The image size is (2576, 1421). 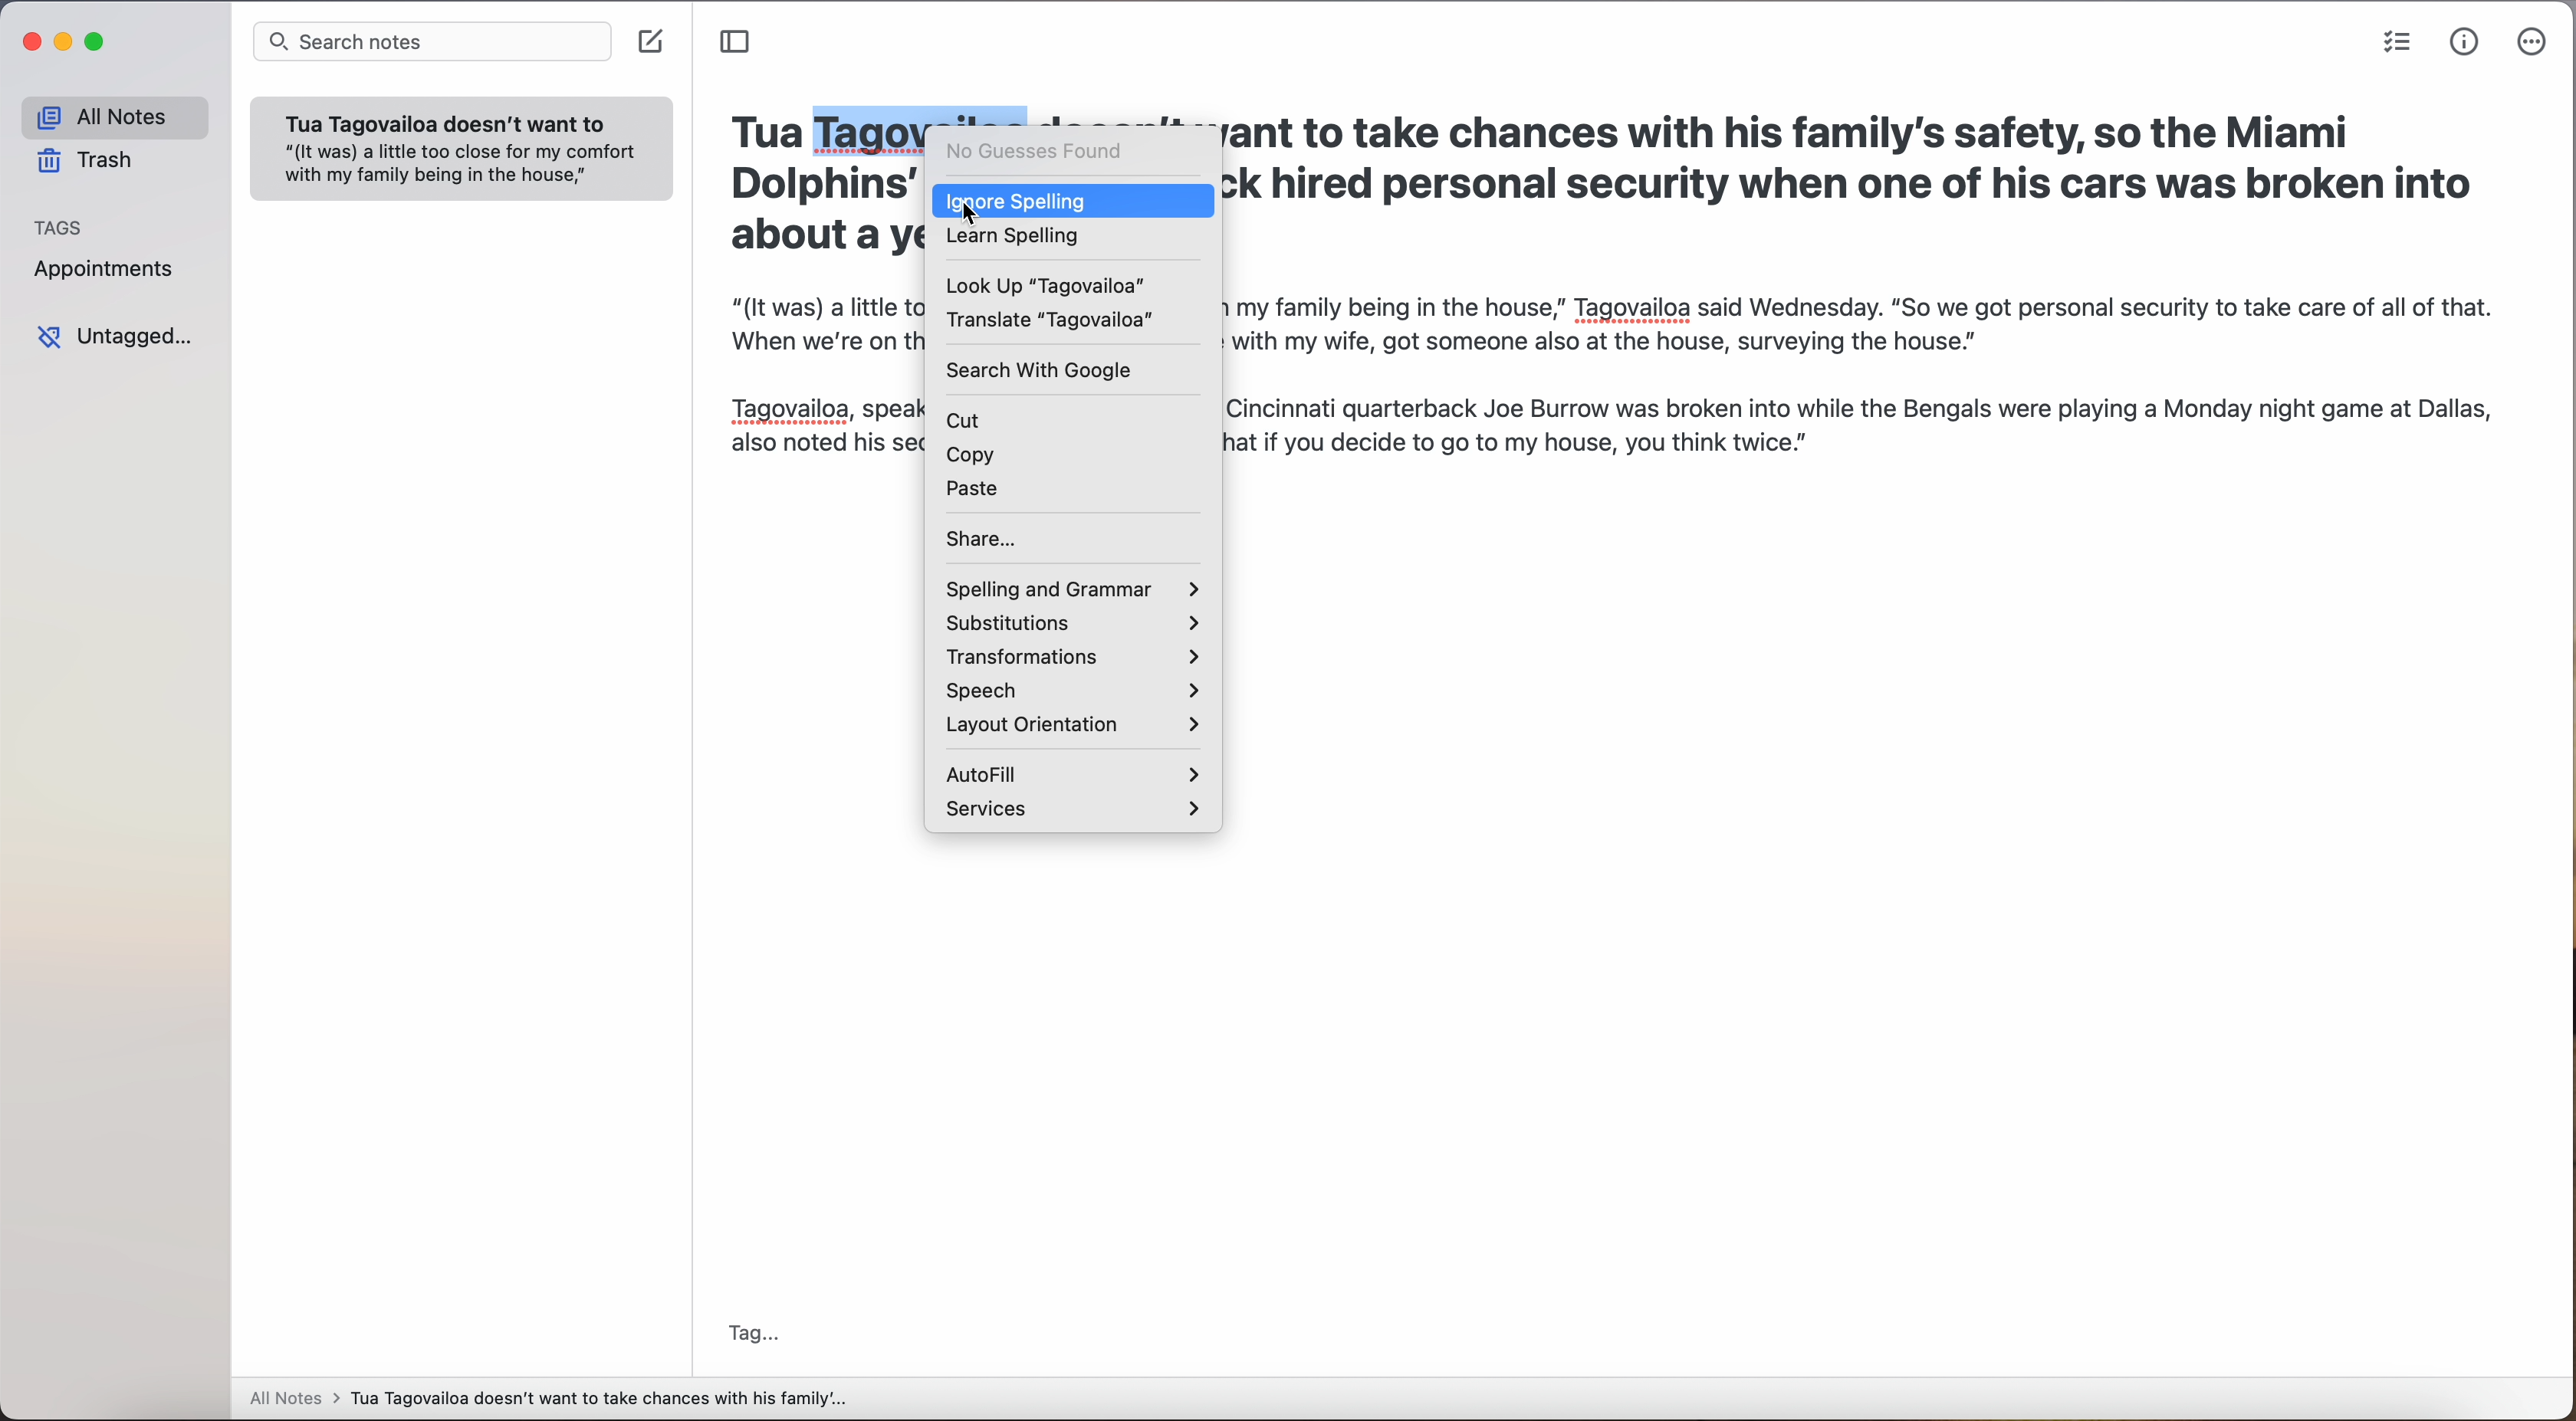 What do you see at coordinates (1053, 282) in the screenshot?
I see `look up tagovailoa` at bounding box center [1053, 282].